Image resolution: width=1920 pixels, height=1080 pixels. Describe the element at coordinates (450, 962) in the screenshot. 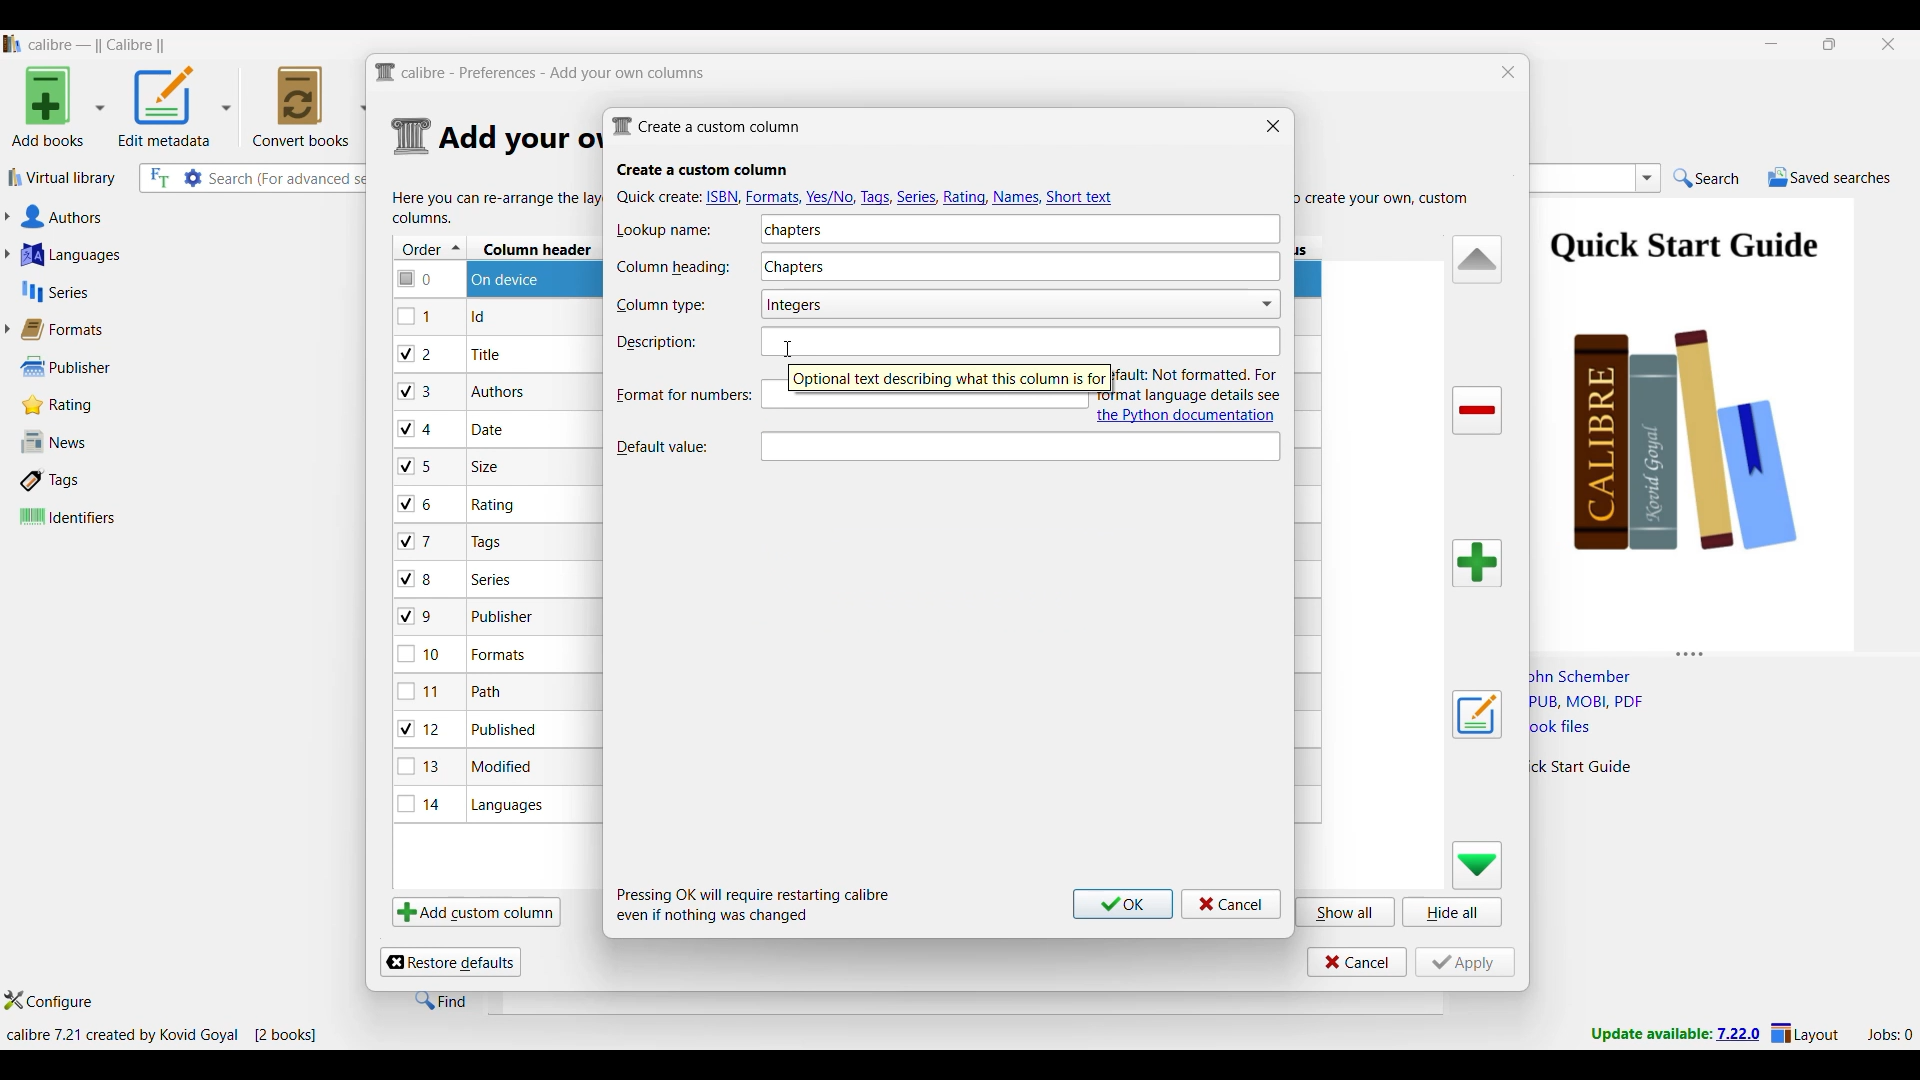

I see `Restore defaults` at that location.